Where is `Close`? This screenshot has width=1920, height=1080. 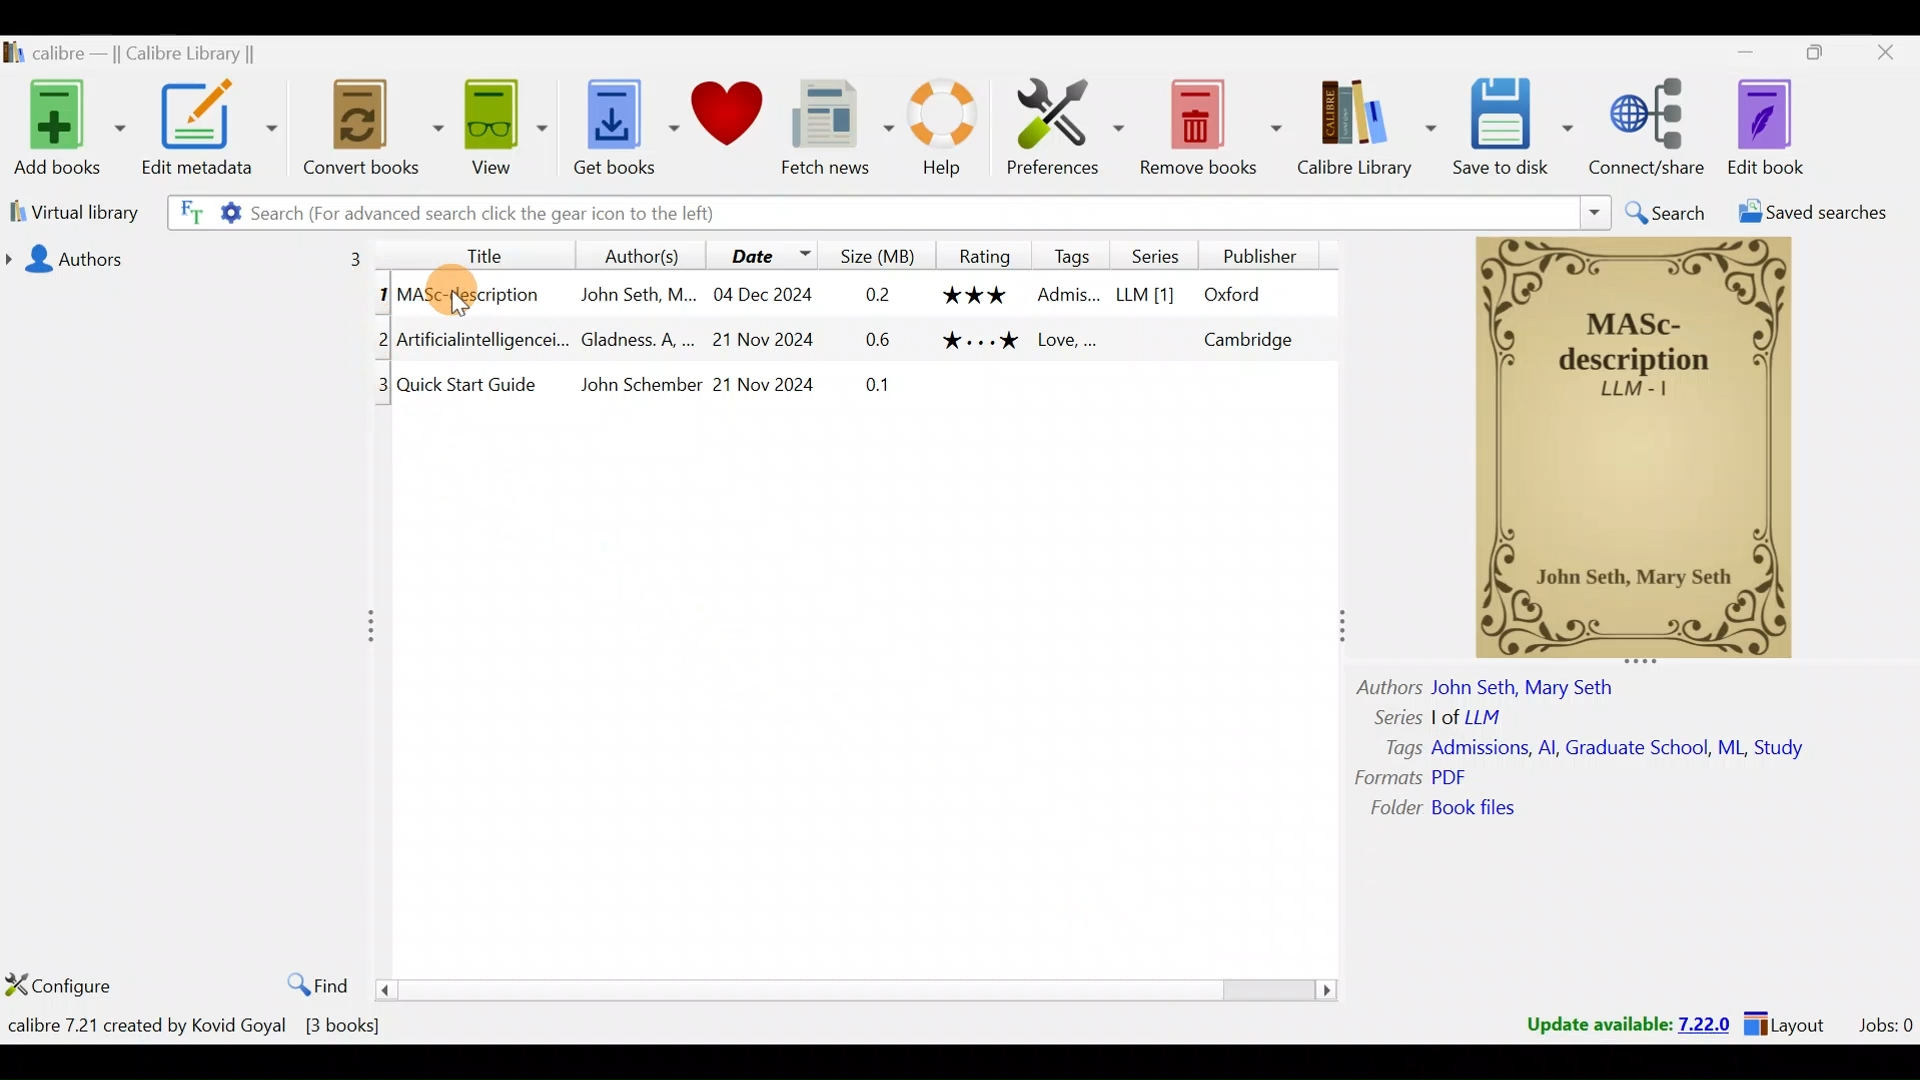
Close is located at coordinates (1889, 53).